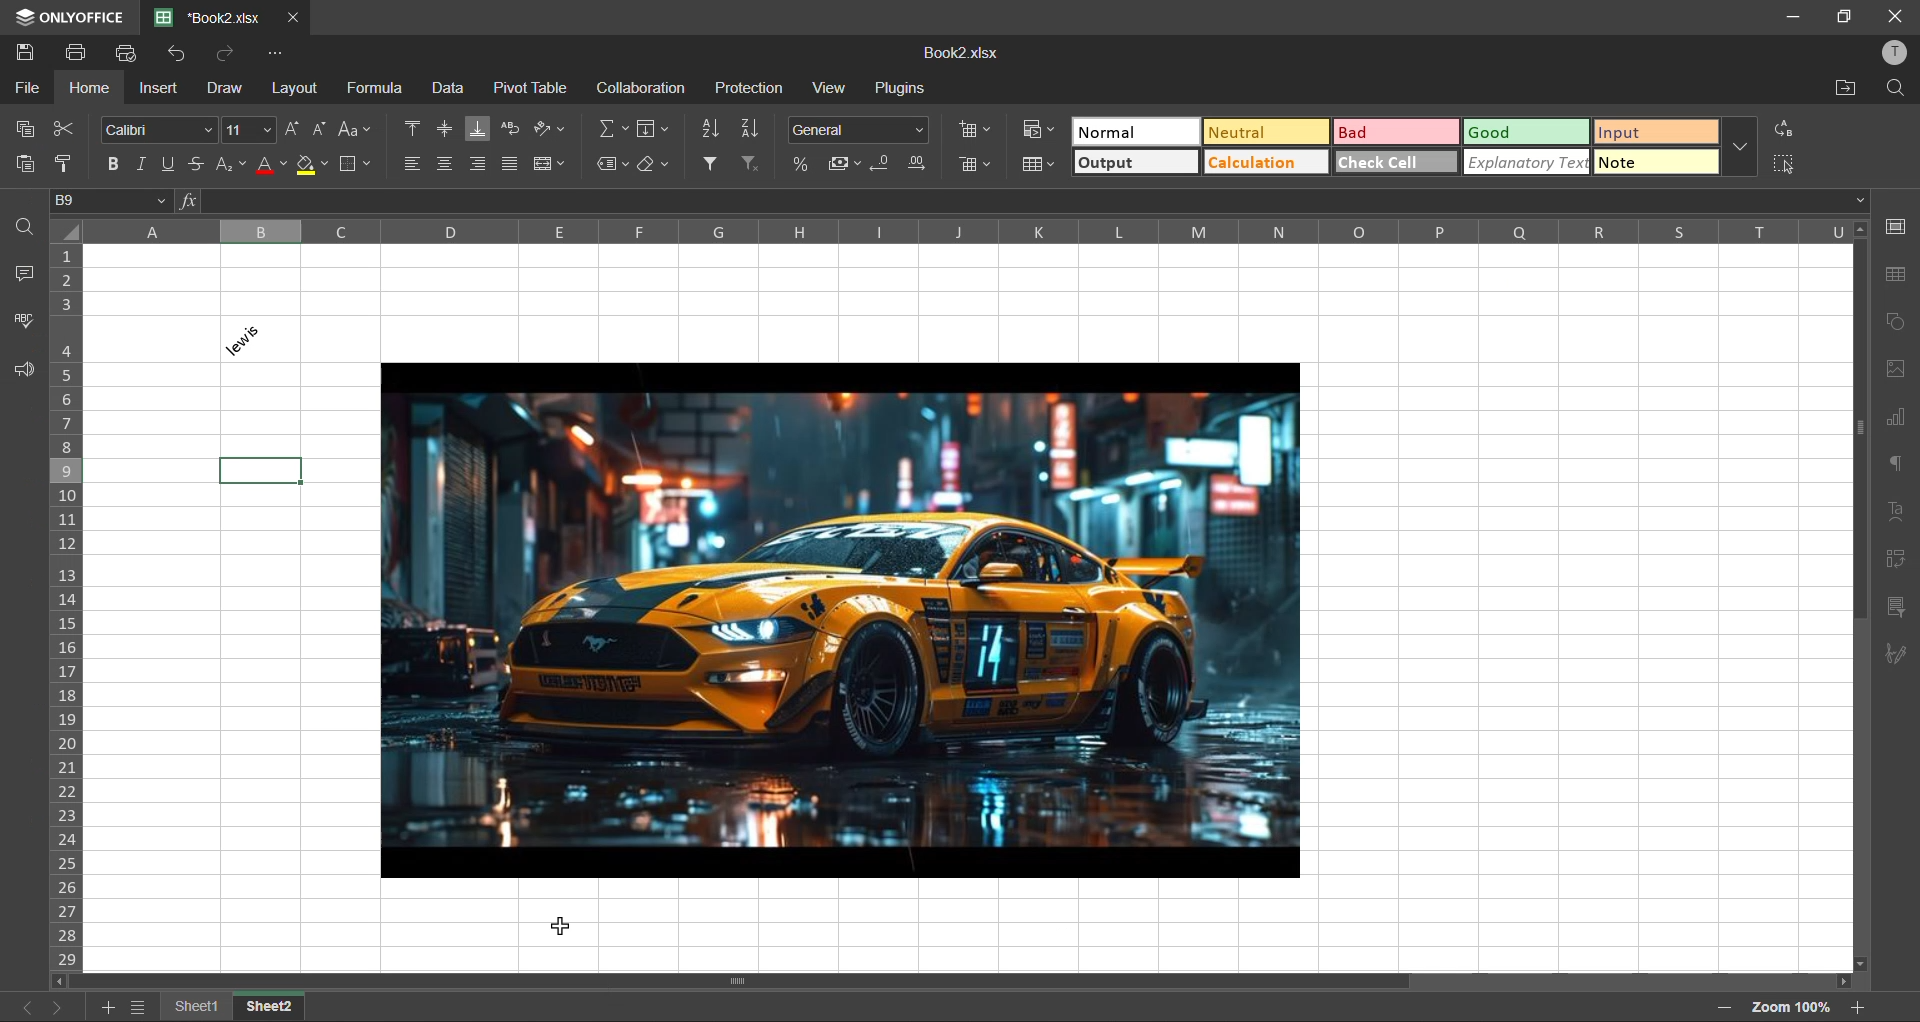 The width and height of the screenshot is (1920, 1022). Describe the element at coordinates (978, 130) in the screenshot. I see `insert cells` at that location.